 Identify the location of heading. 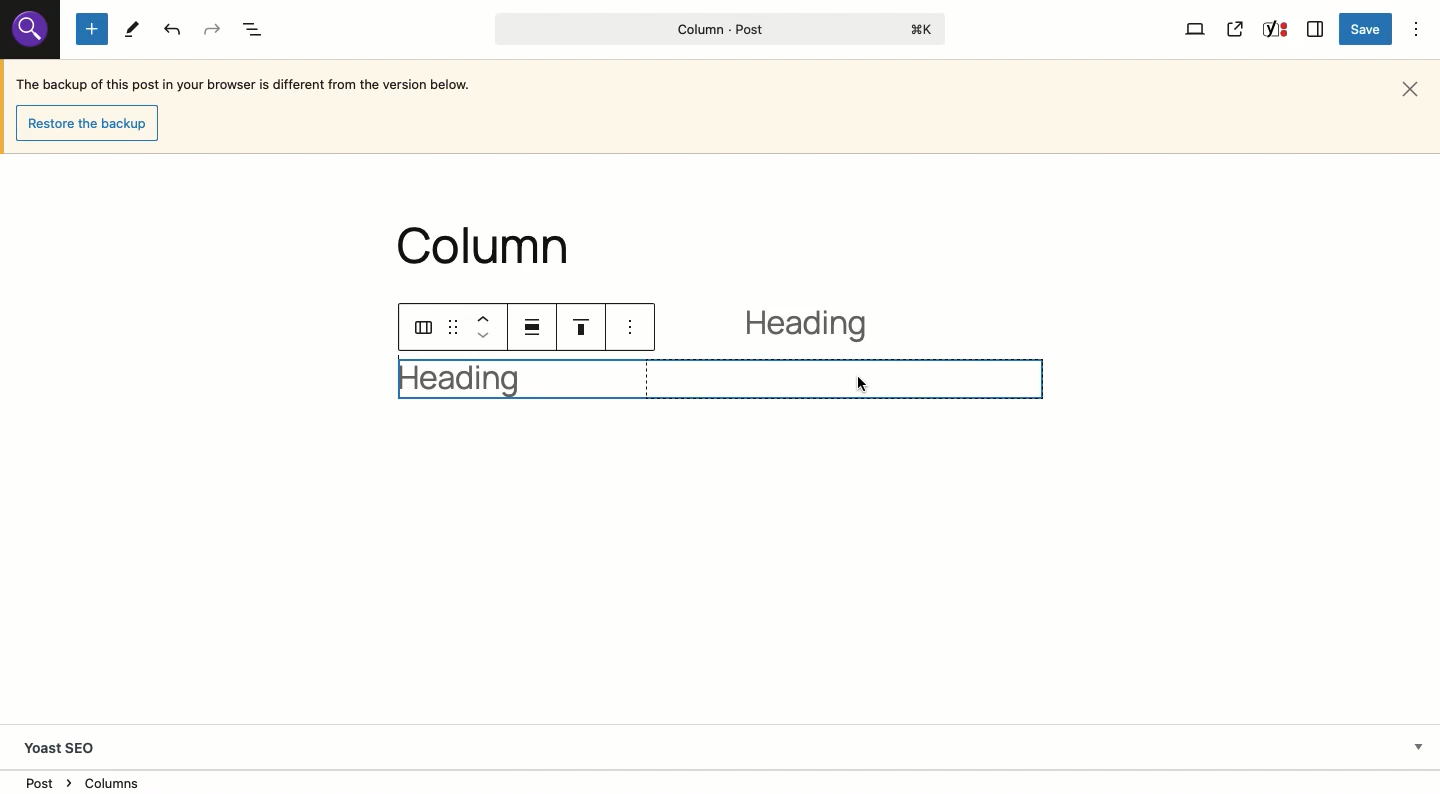
(815, 330).